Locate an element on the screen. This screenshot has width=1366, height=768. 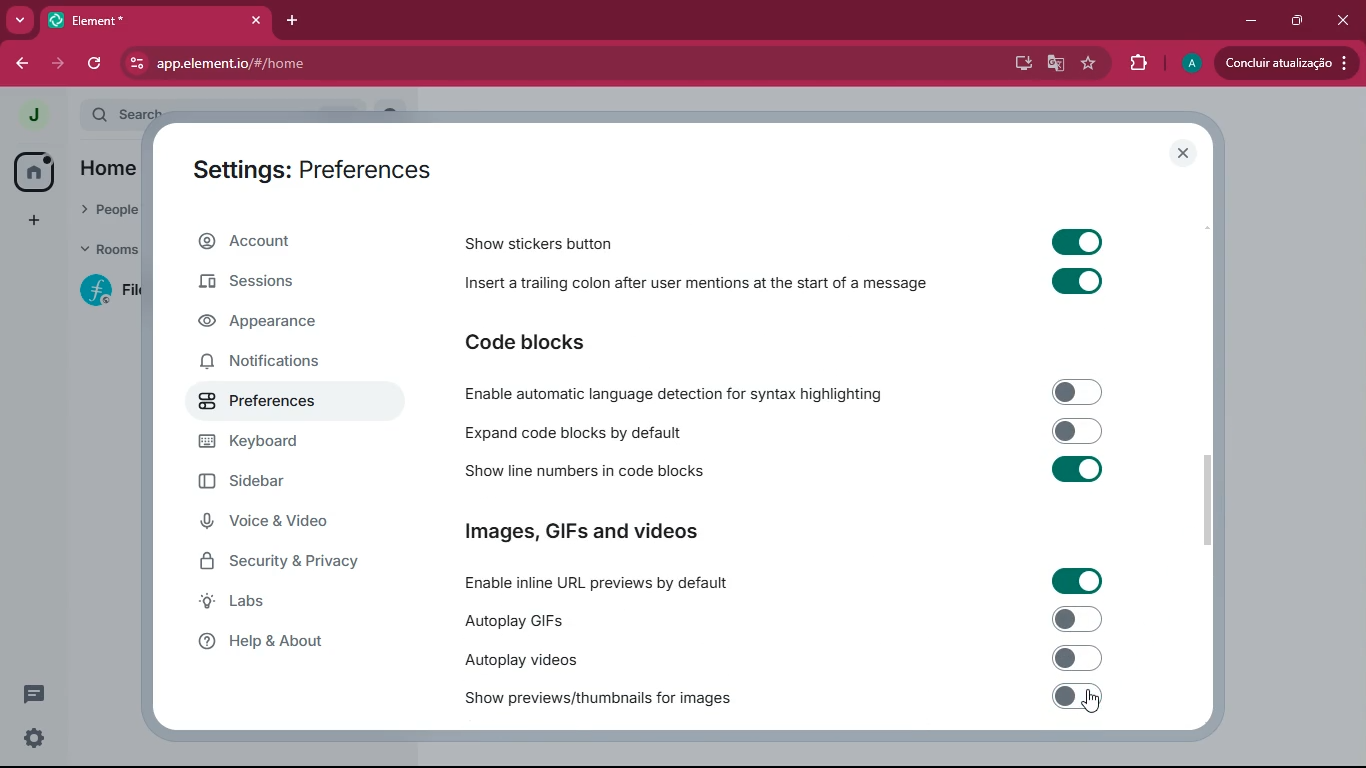
scroll bar is located at coordinates (1215, 499).